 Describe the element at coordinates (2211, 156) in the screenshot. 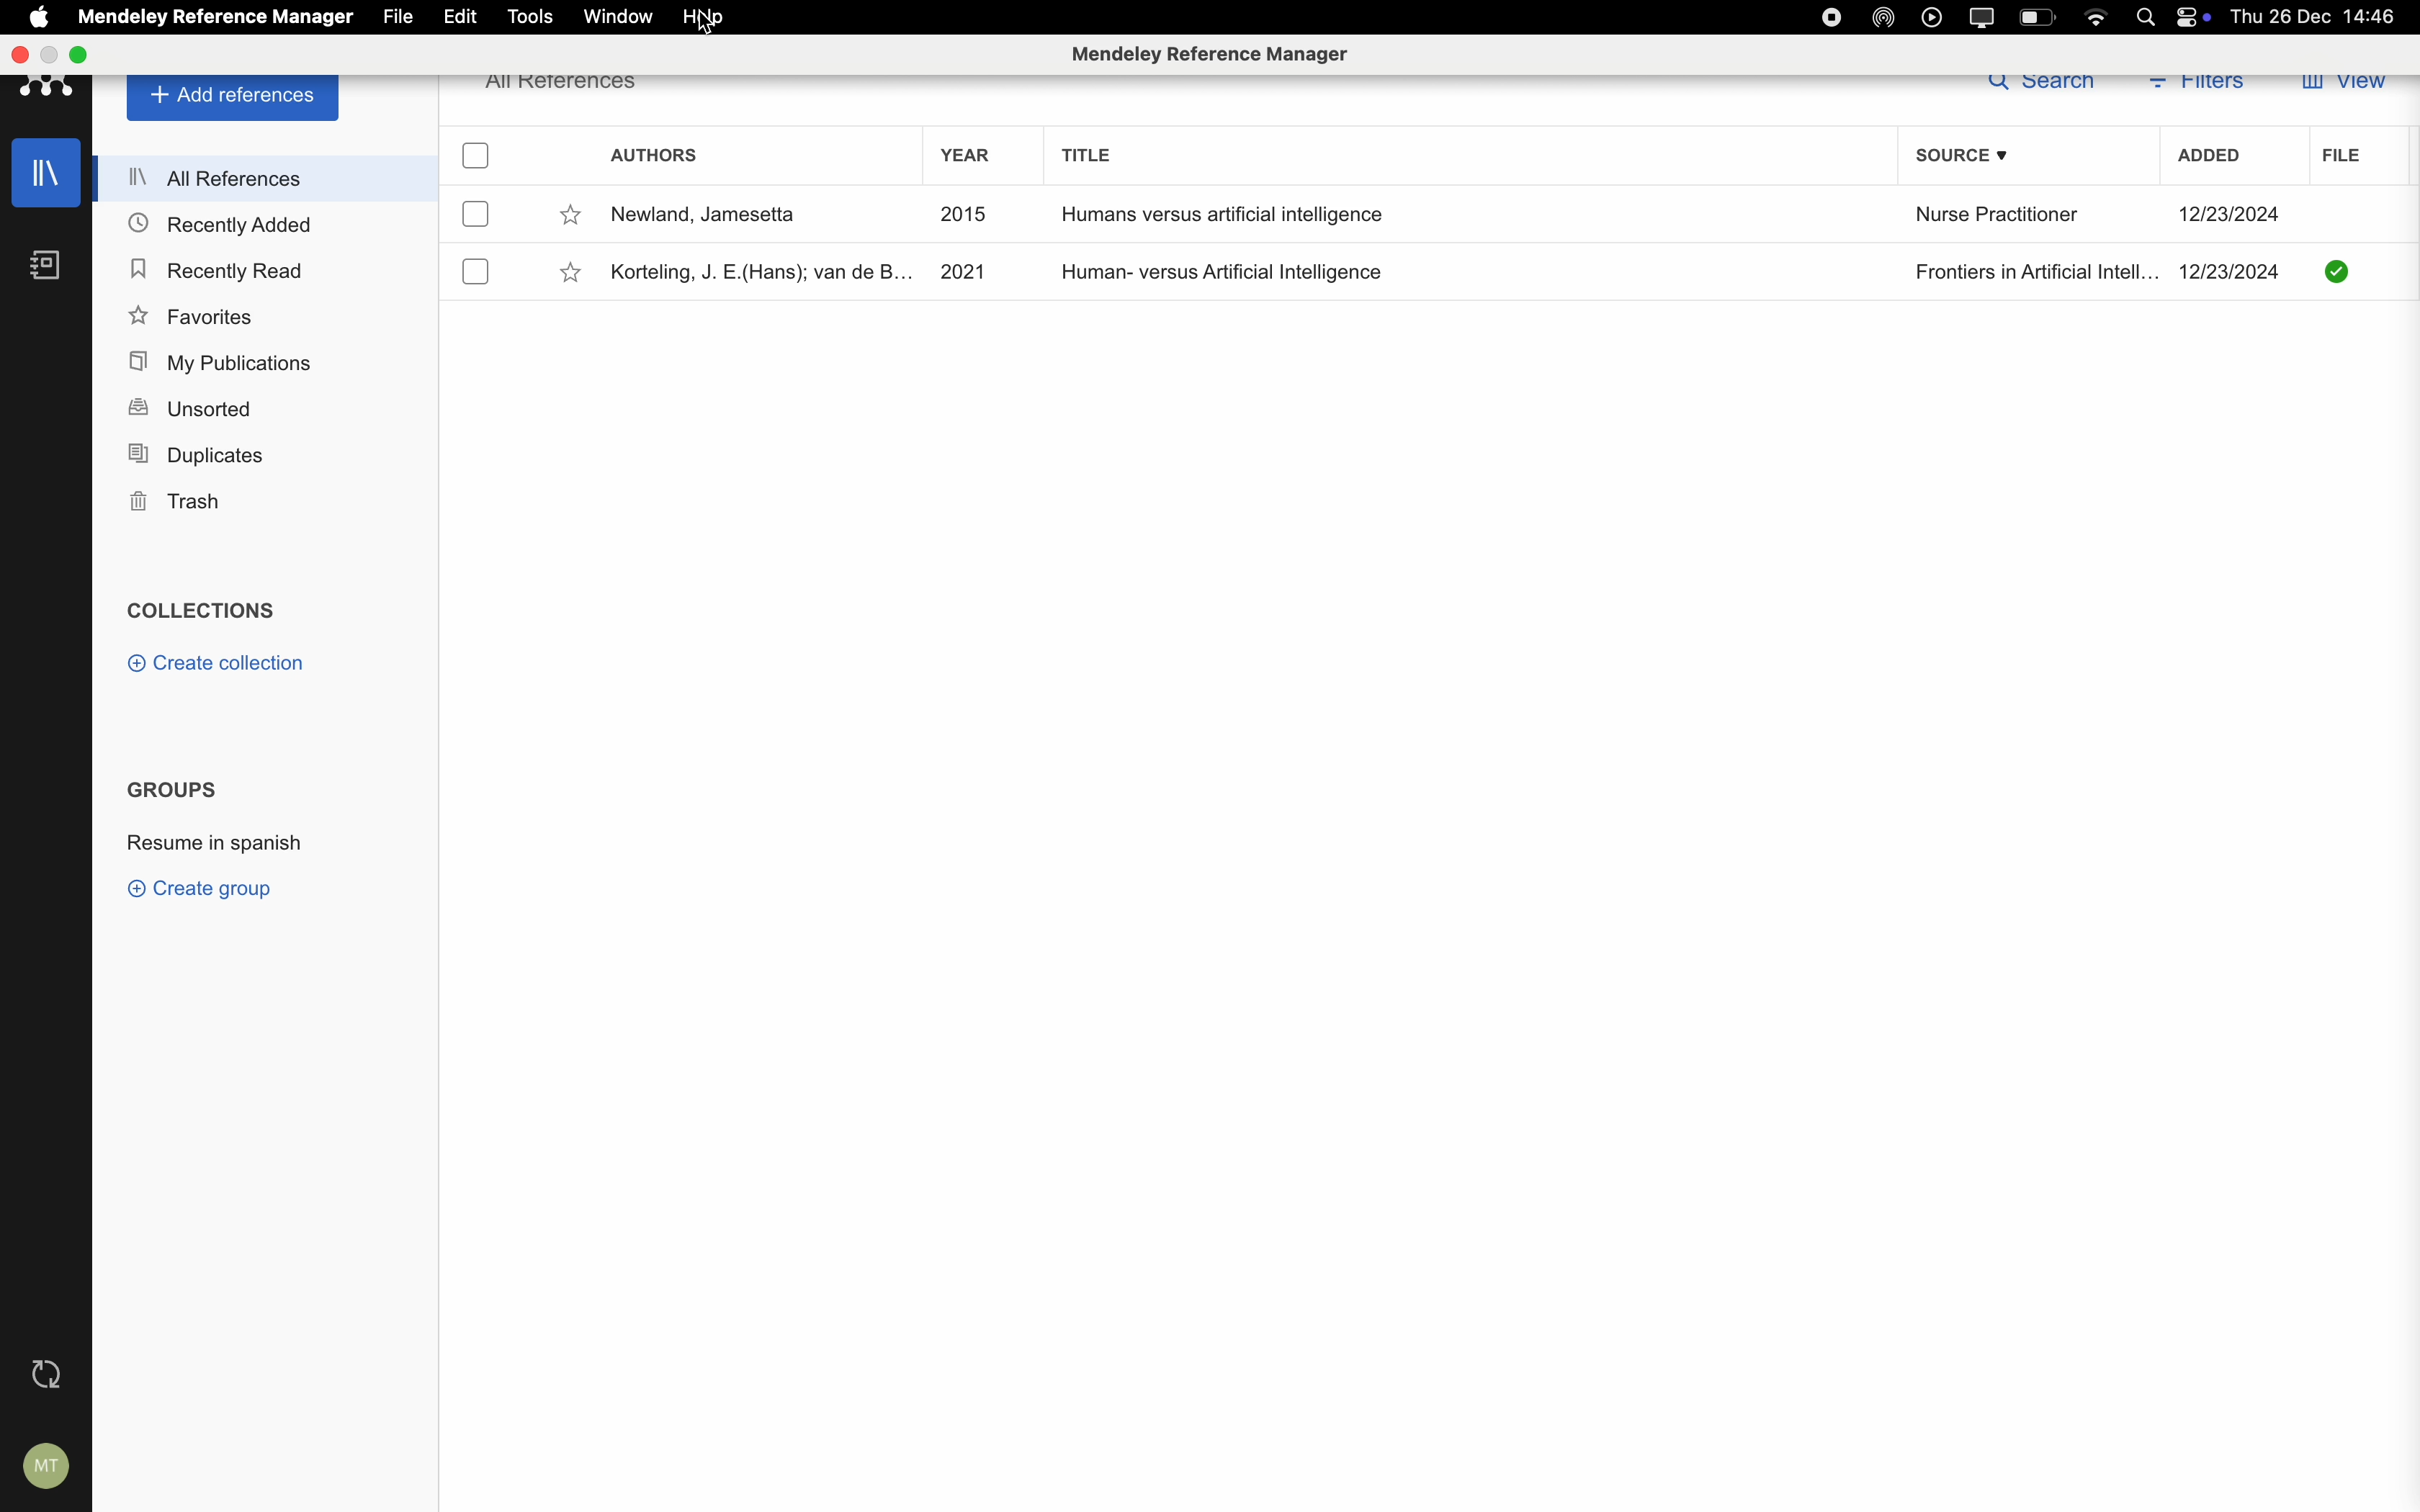

I see `added` at that location.